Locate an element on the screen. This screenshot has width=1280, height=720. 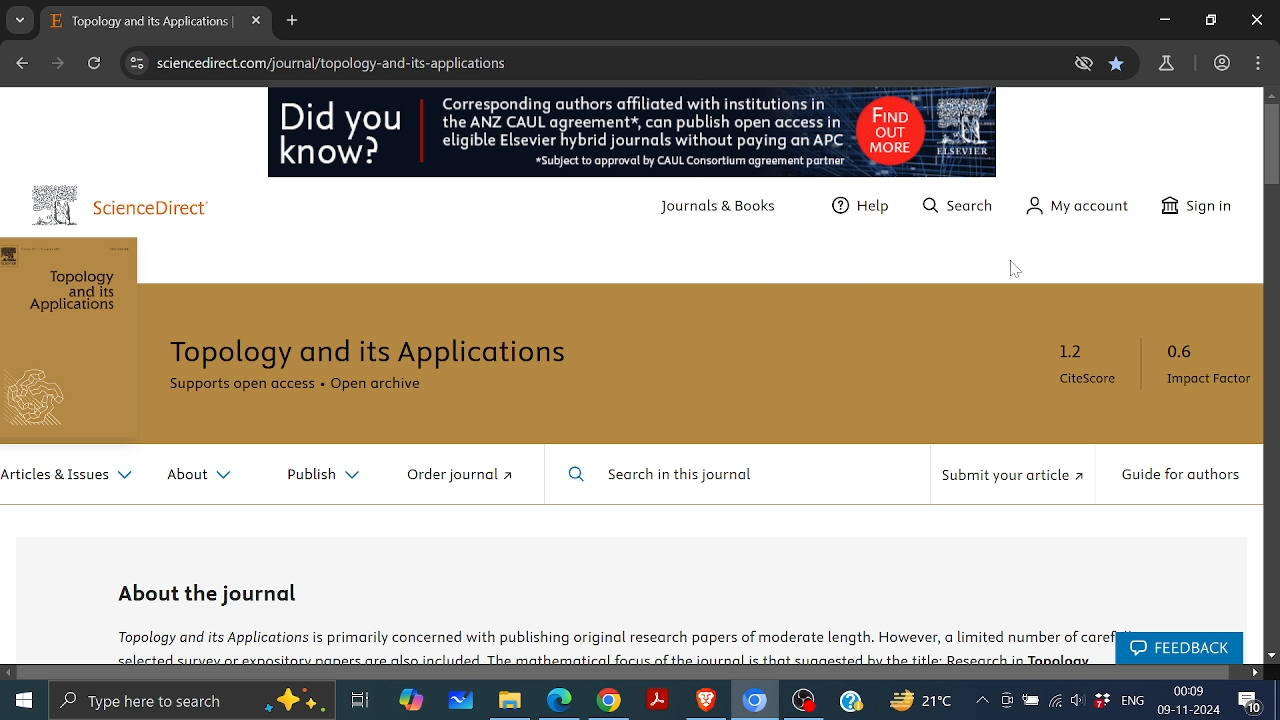
logo is located at coordinates (43, 401).